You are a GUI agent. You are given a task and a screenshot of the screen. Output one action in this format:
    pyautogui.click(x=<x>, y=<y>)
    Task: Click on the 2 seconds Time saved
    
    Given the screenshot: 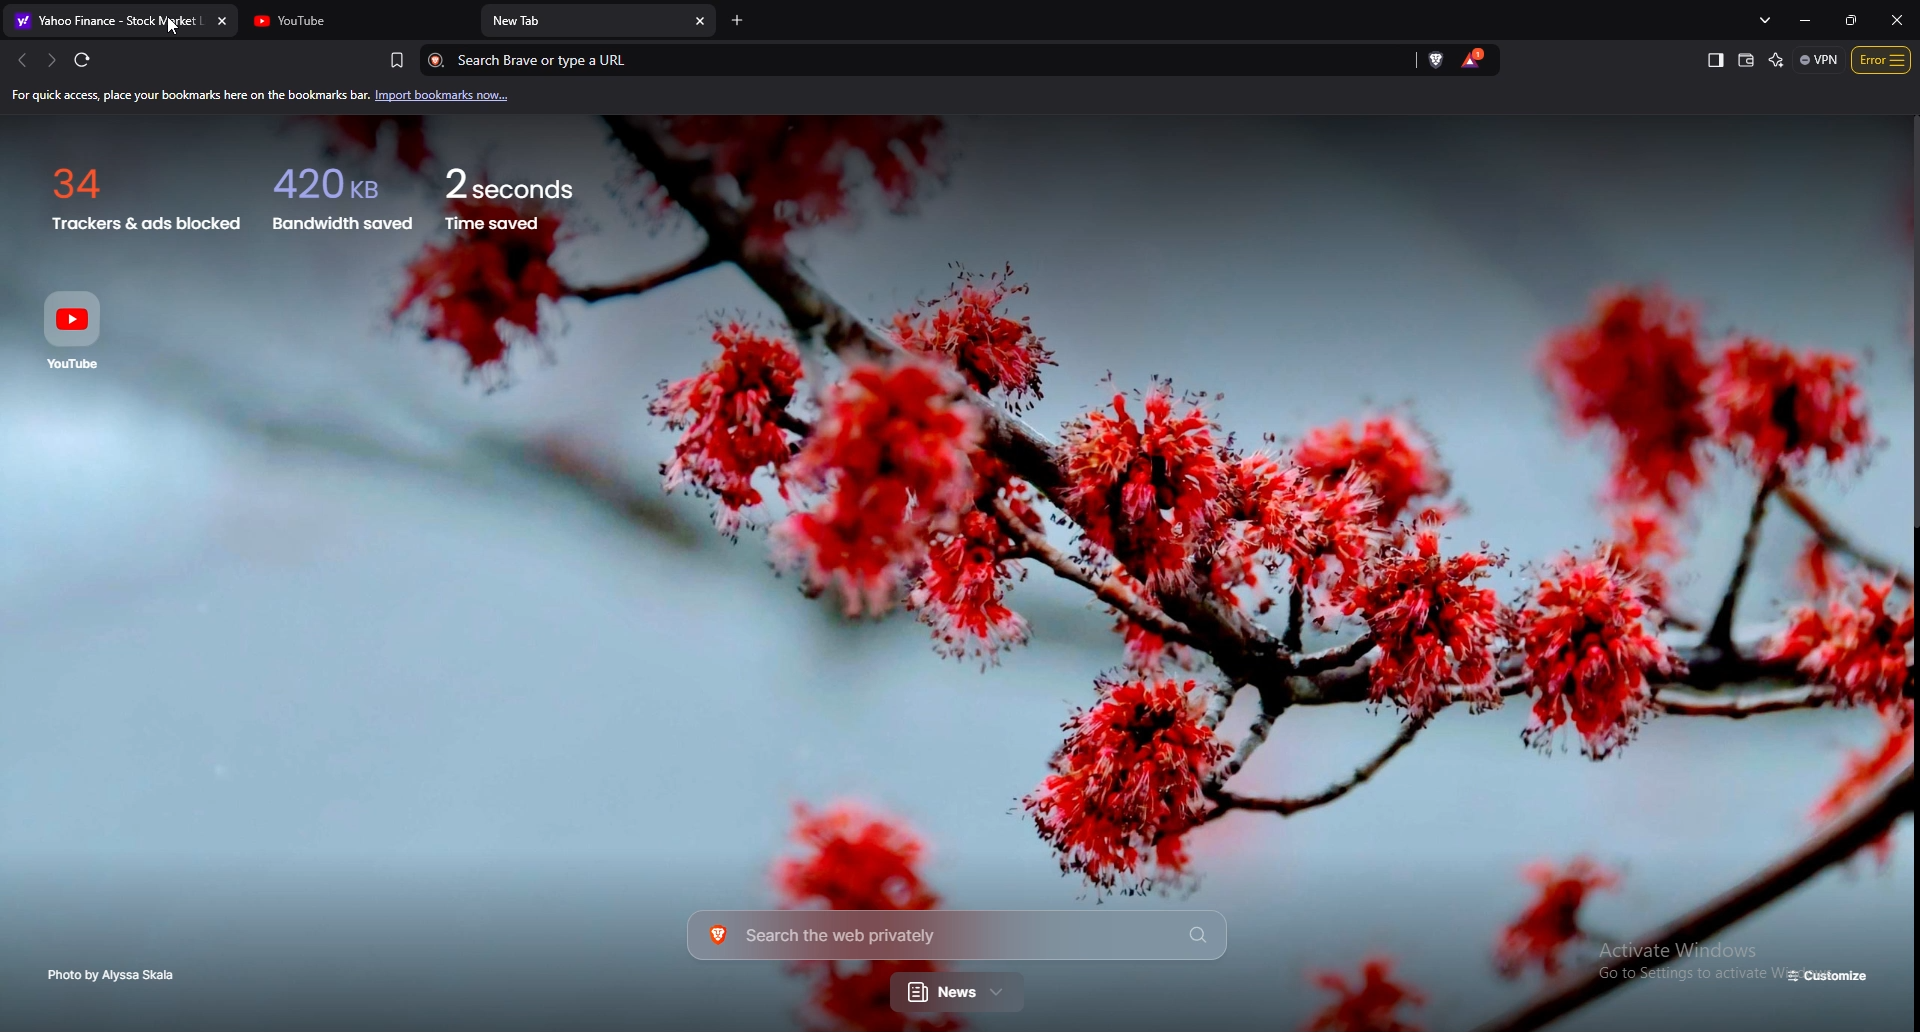 What is the action you would take?
    pyautogui.click(x=537, y=192)
    